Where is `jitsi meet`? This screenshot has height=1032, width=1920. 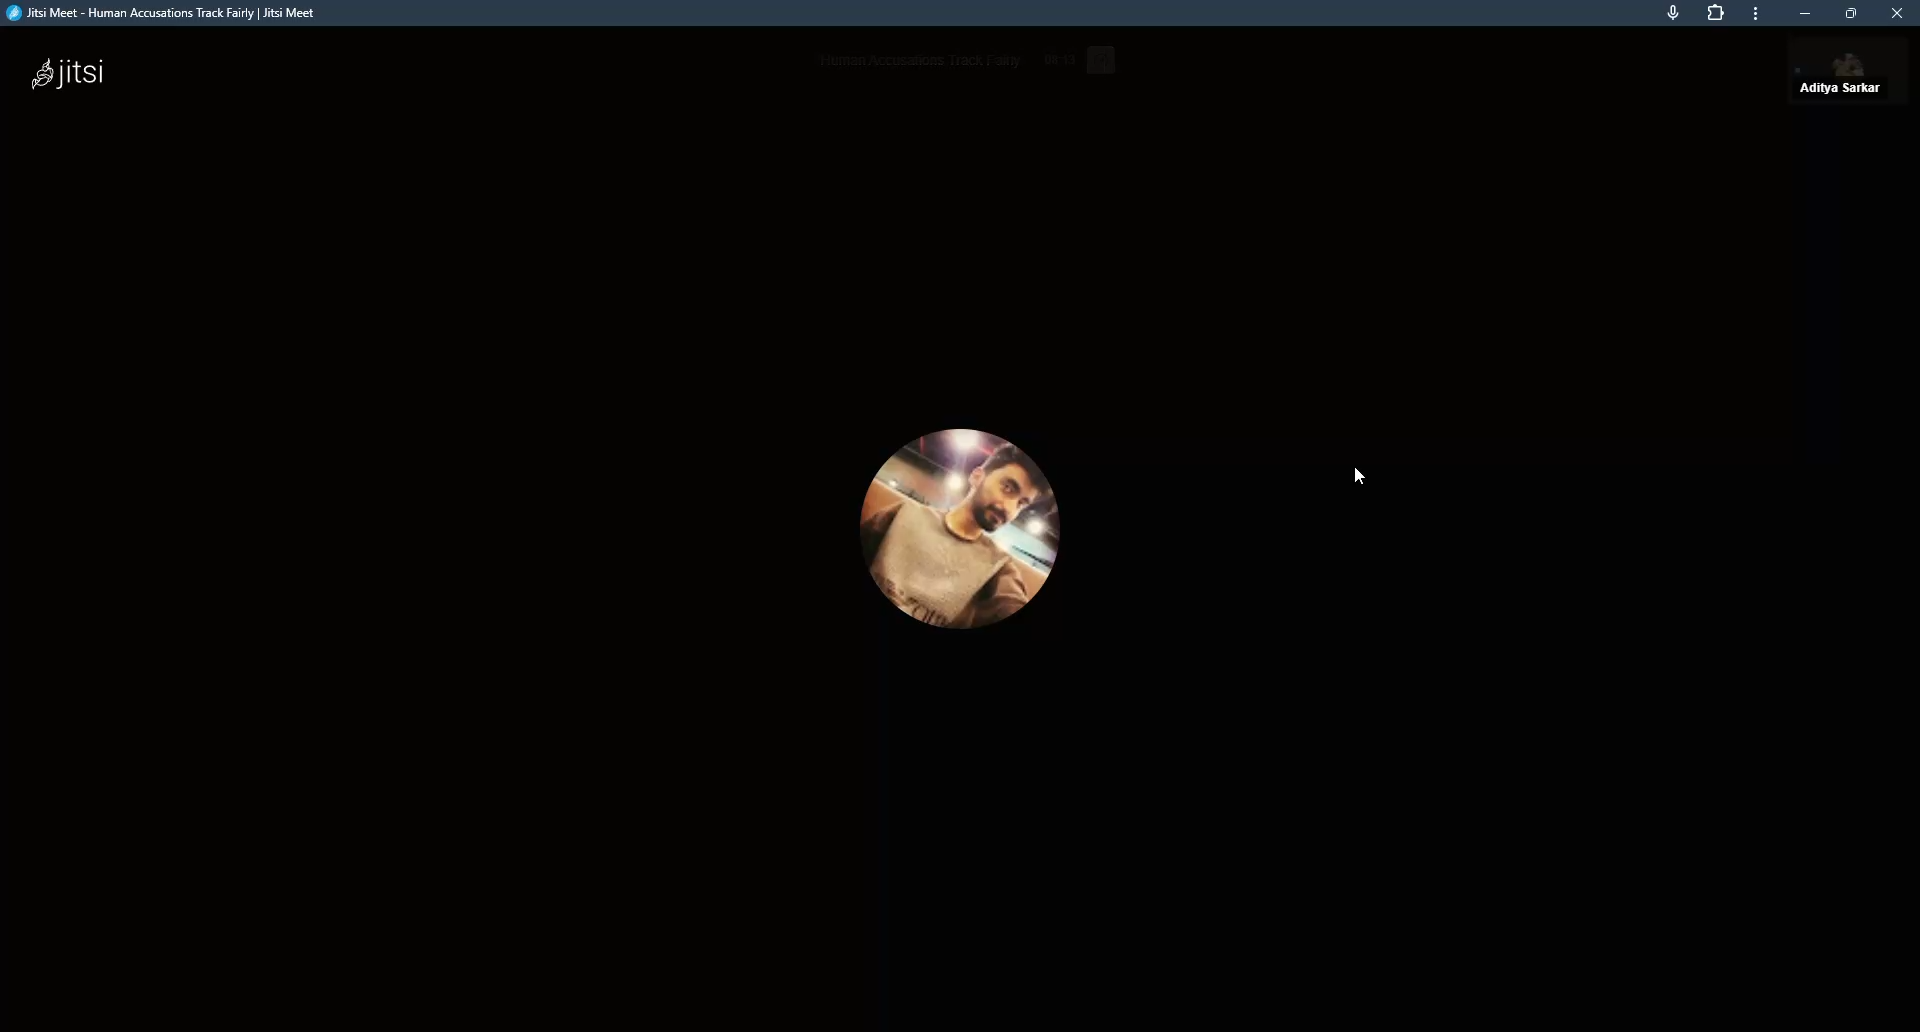 jitsi meet is located at coordinates (171, 15).